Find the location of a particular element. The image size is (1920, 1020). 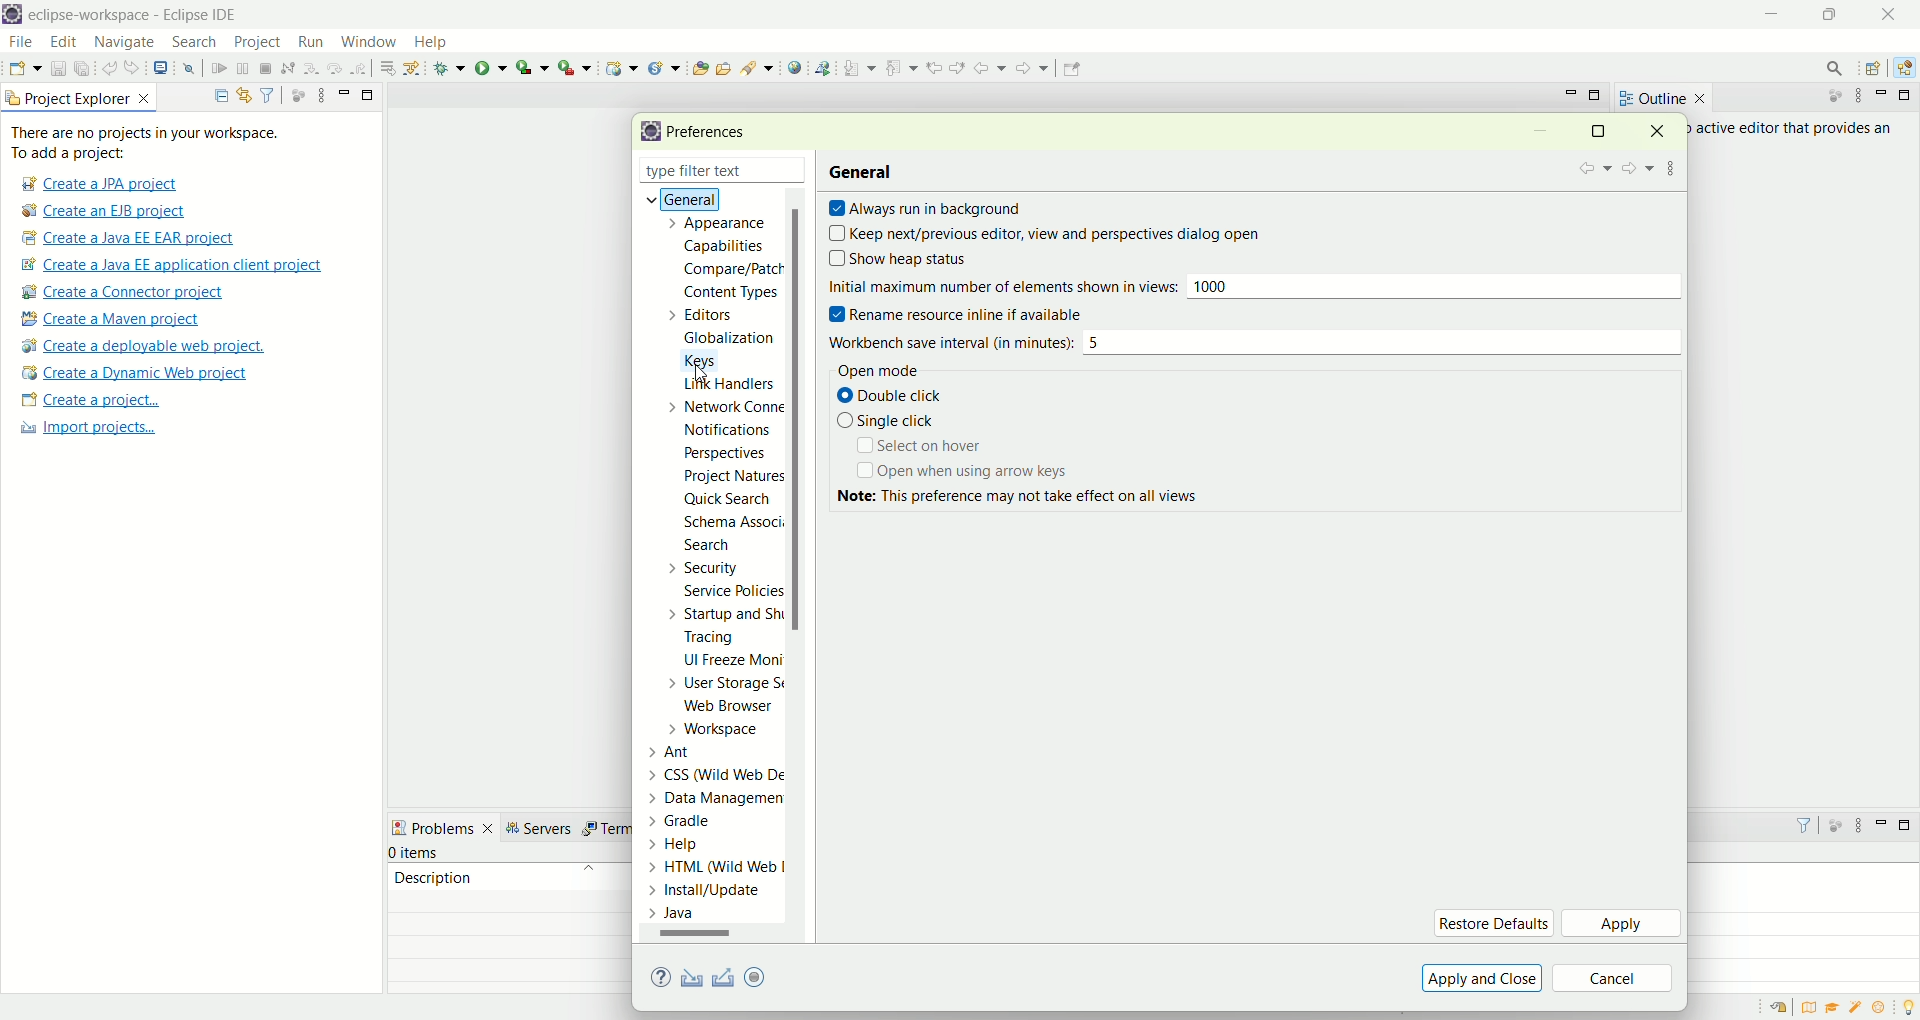

UI freeze monitoring is located at coordinates (731, 662).